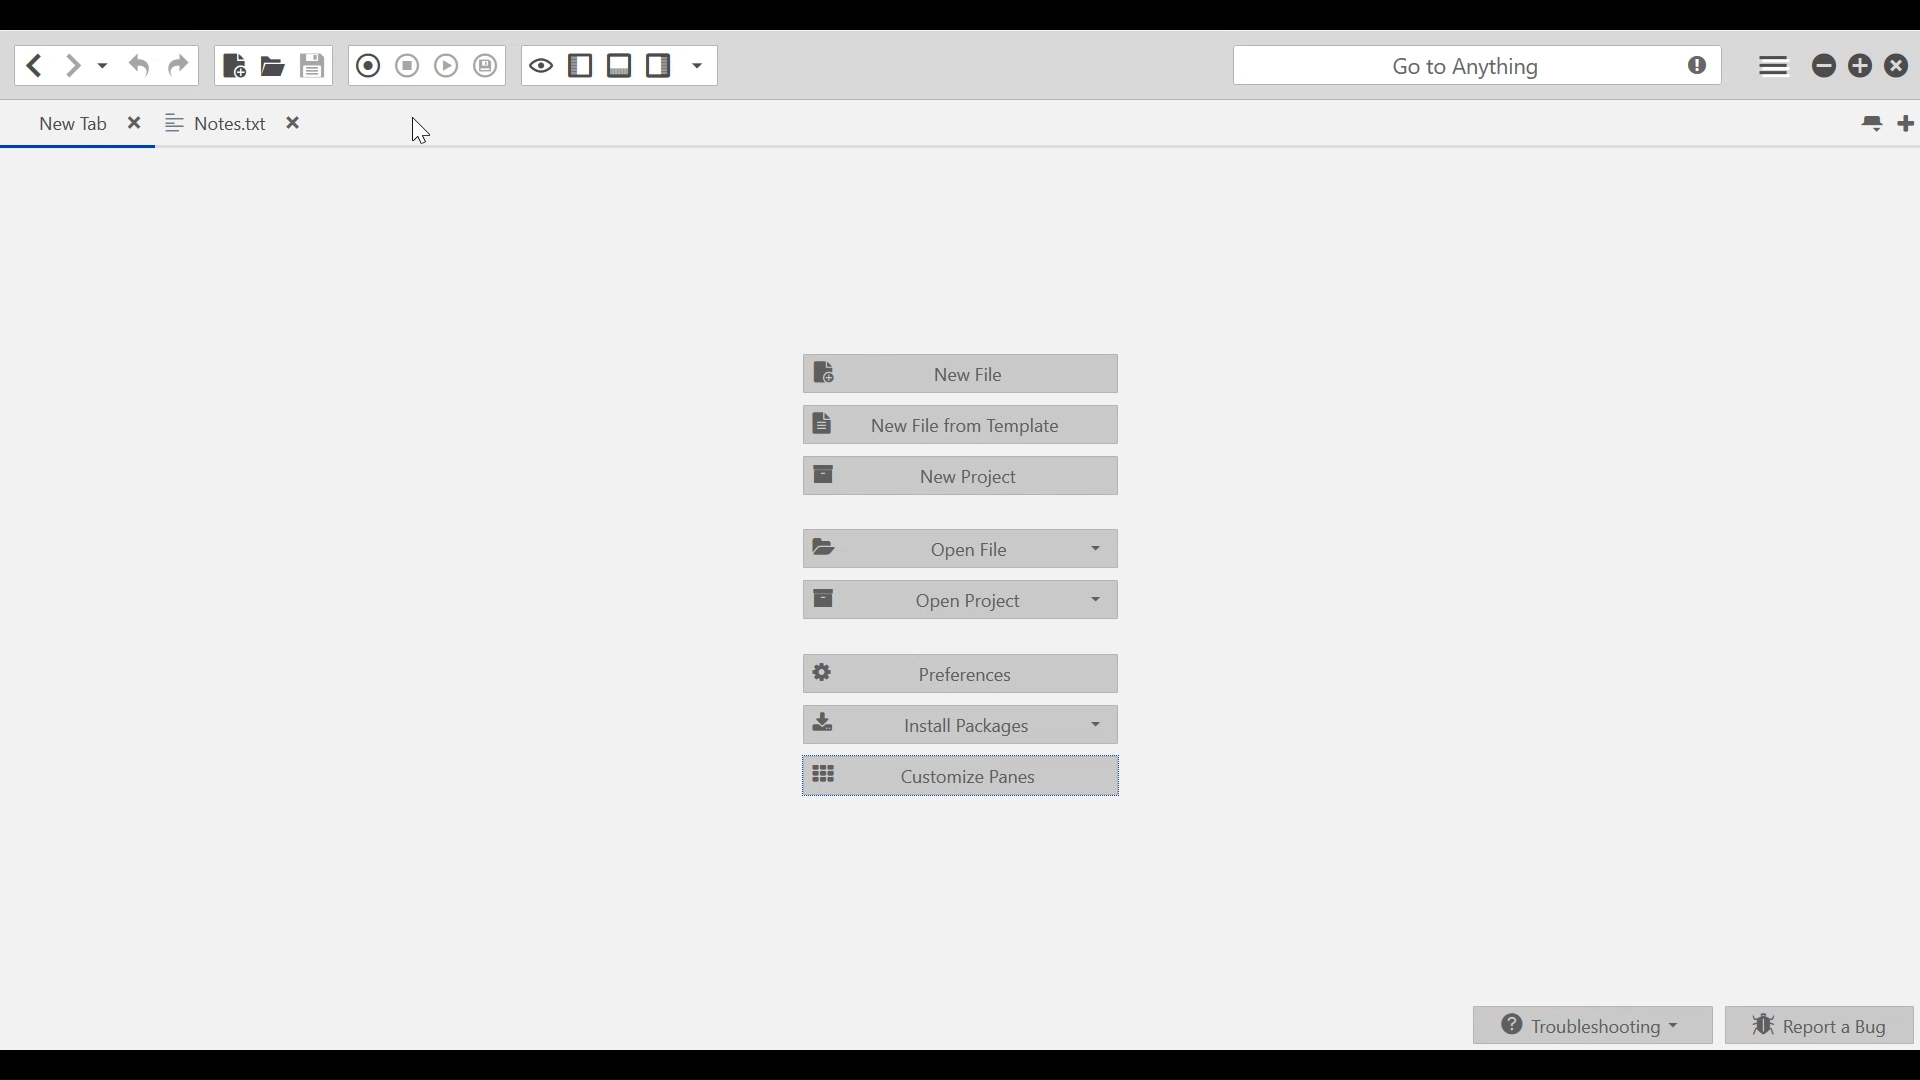 This screenshot has height=1080, width=1920. I want to click on List all tabs, so click(1871, 123).